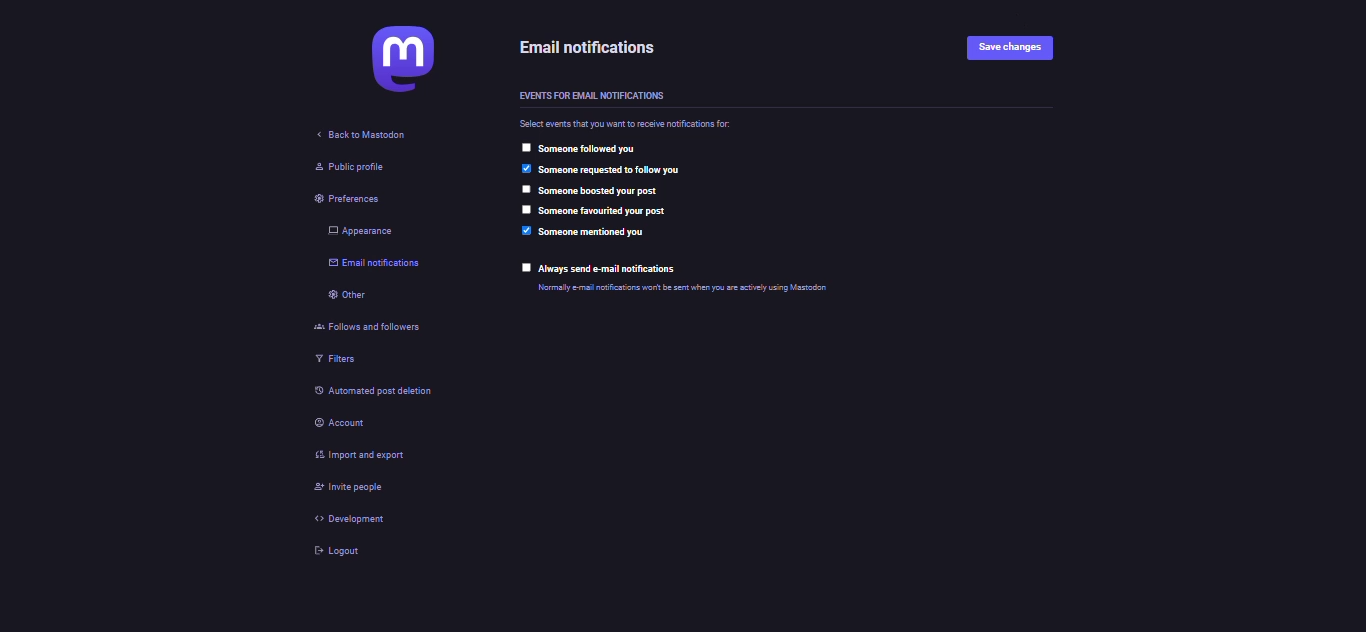  Describe the element at coordinates (353, 138) in the screenshot. I see `back to mastodon` at that location.